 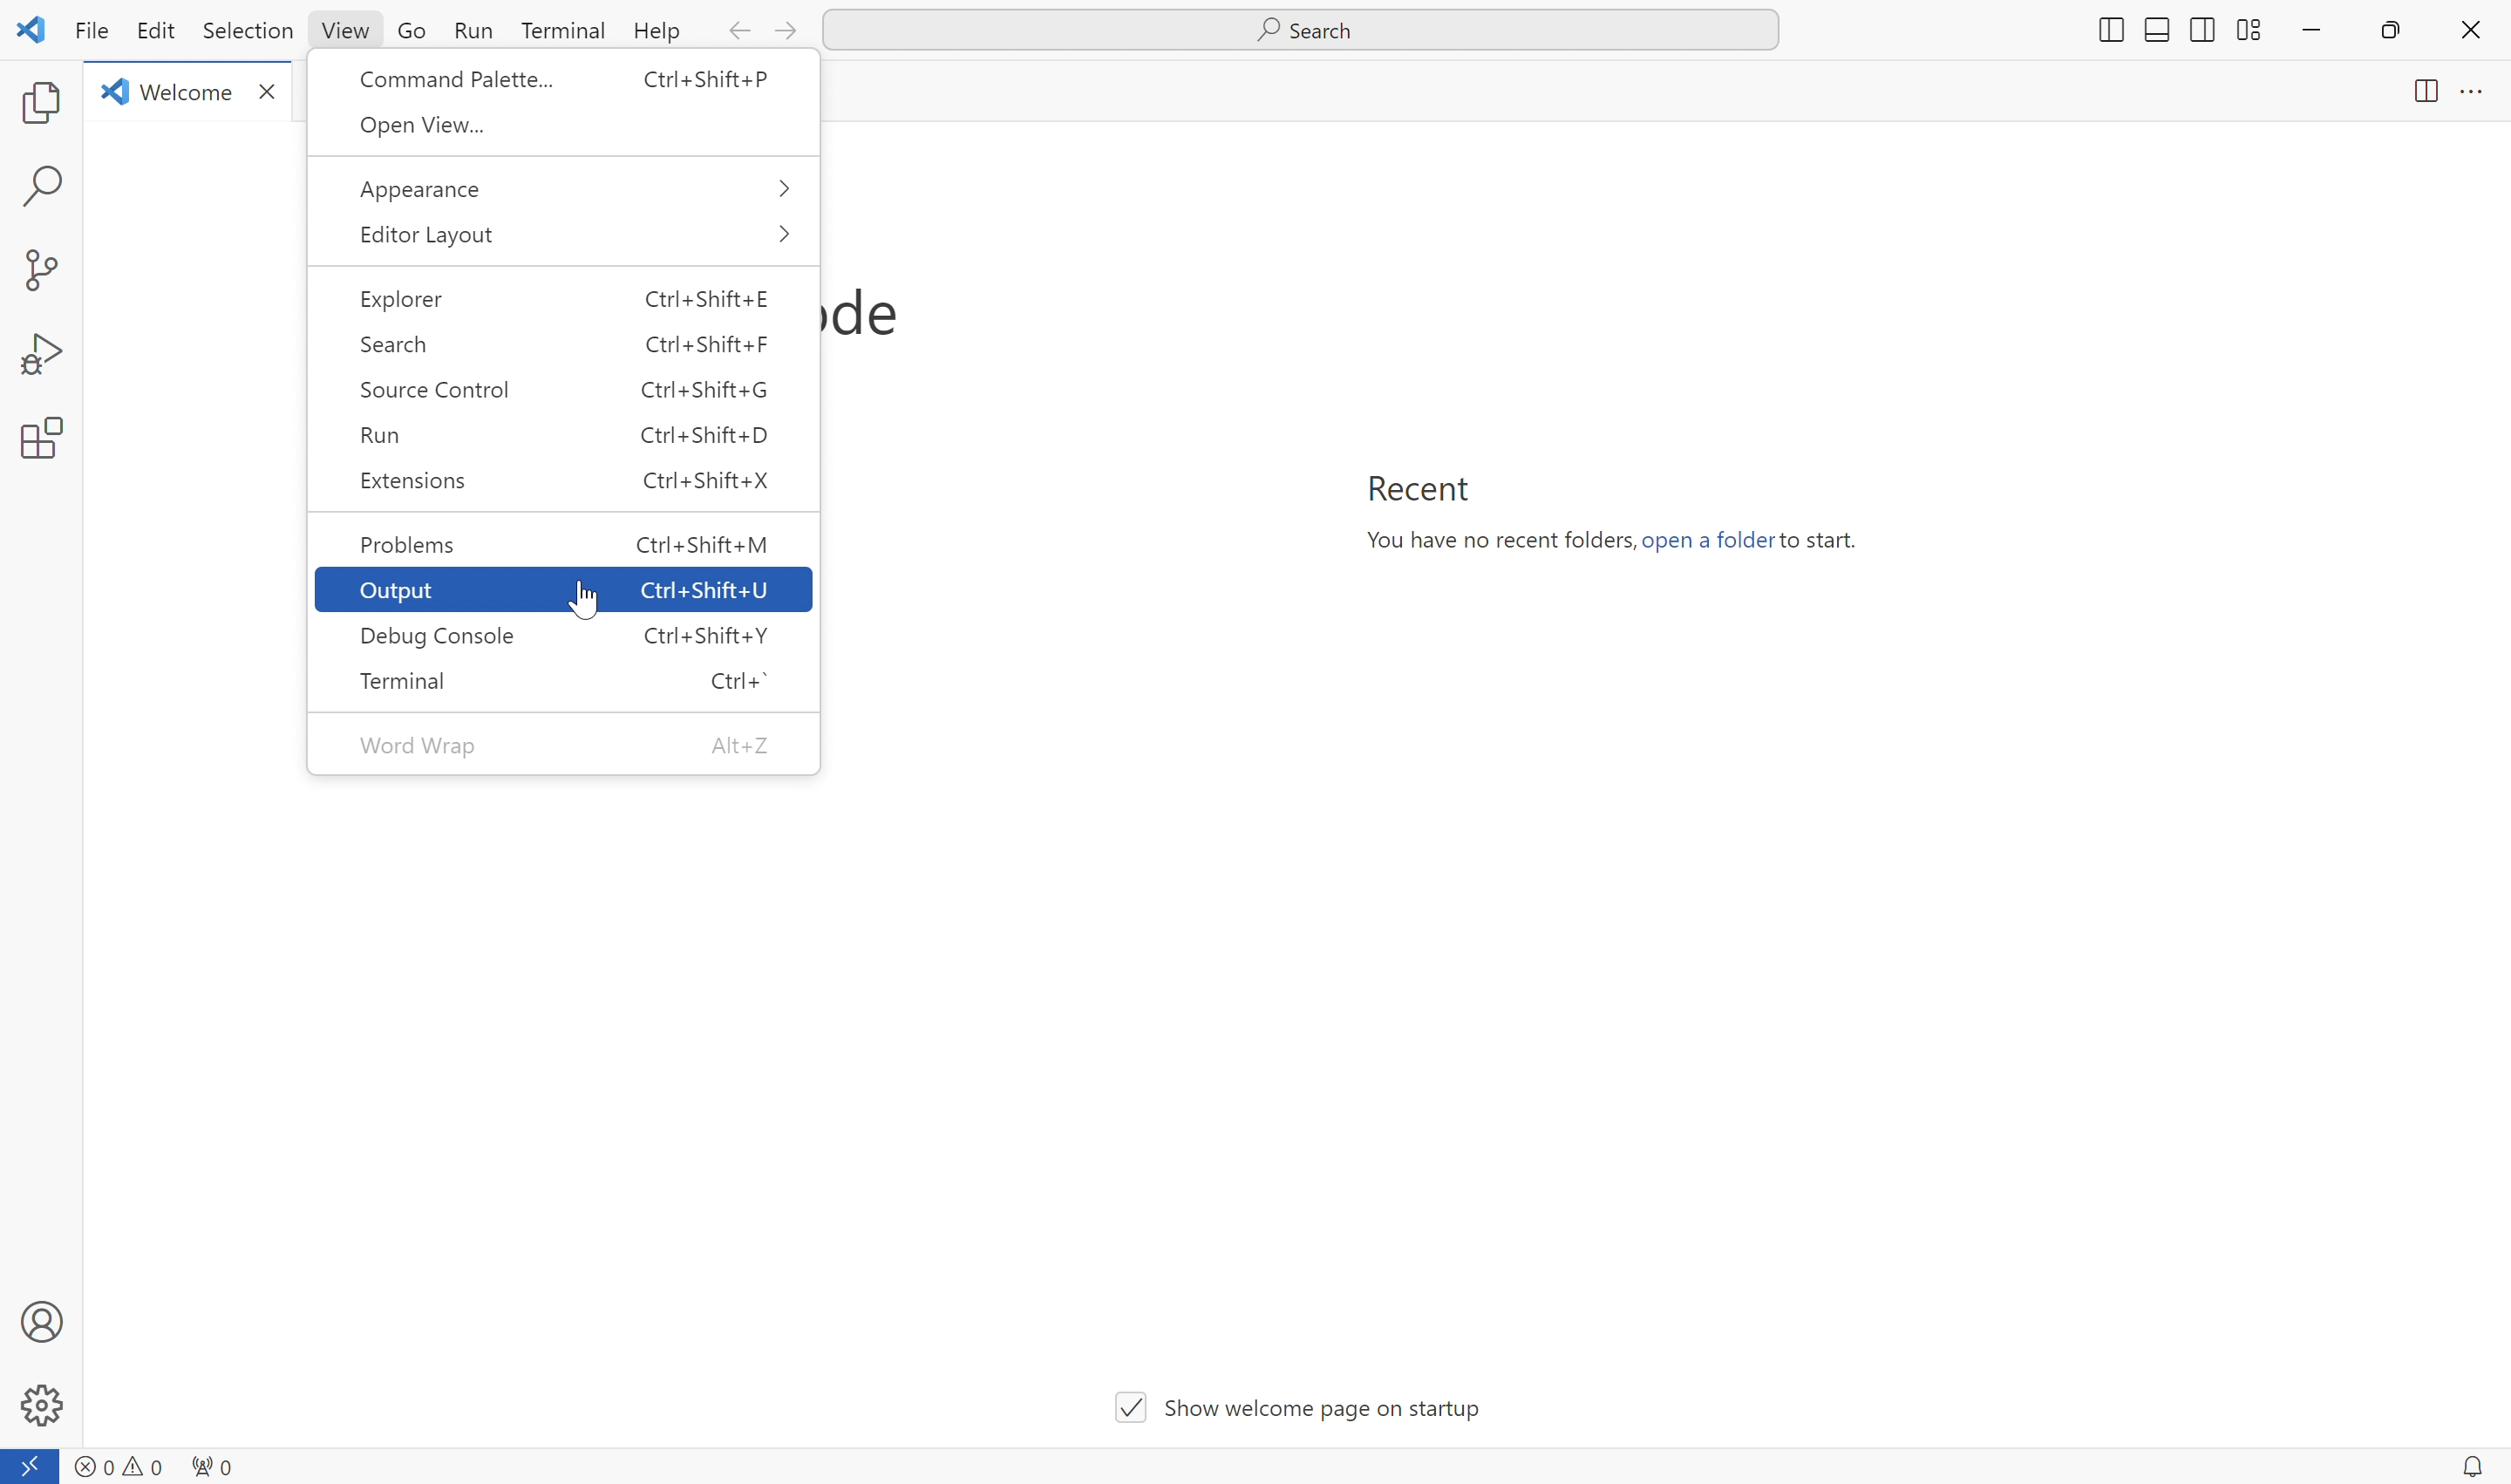 I want to click on output, so click(x=566, y=586).